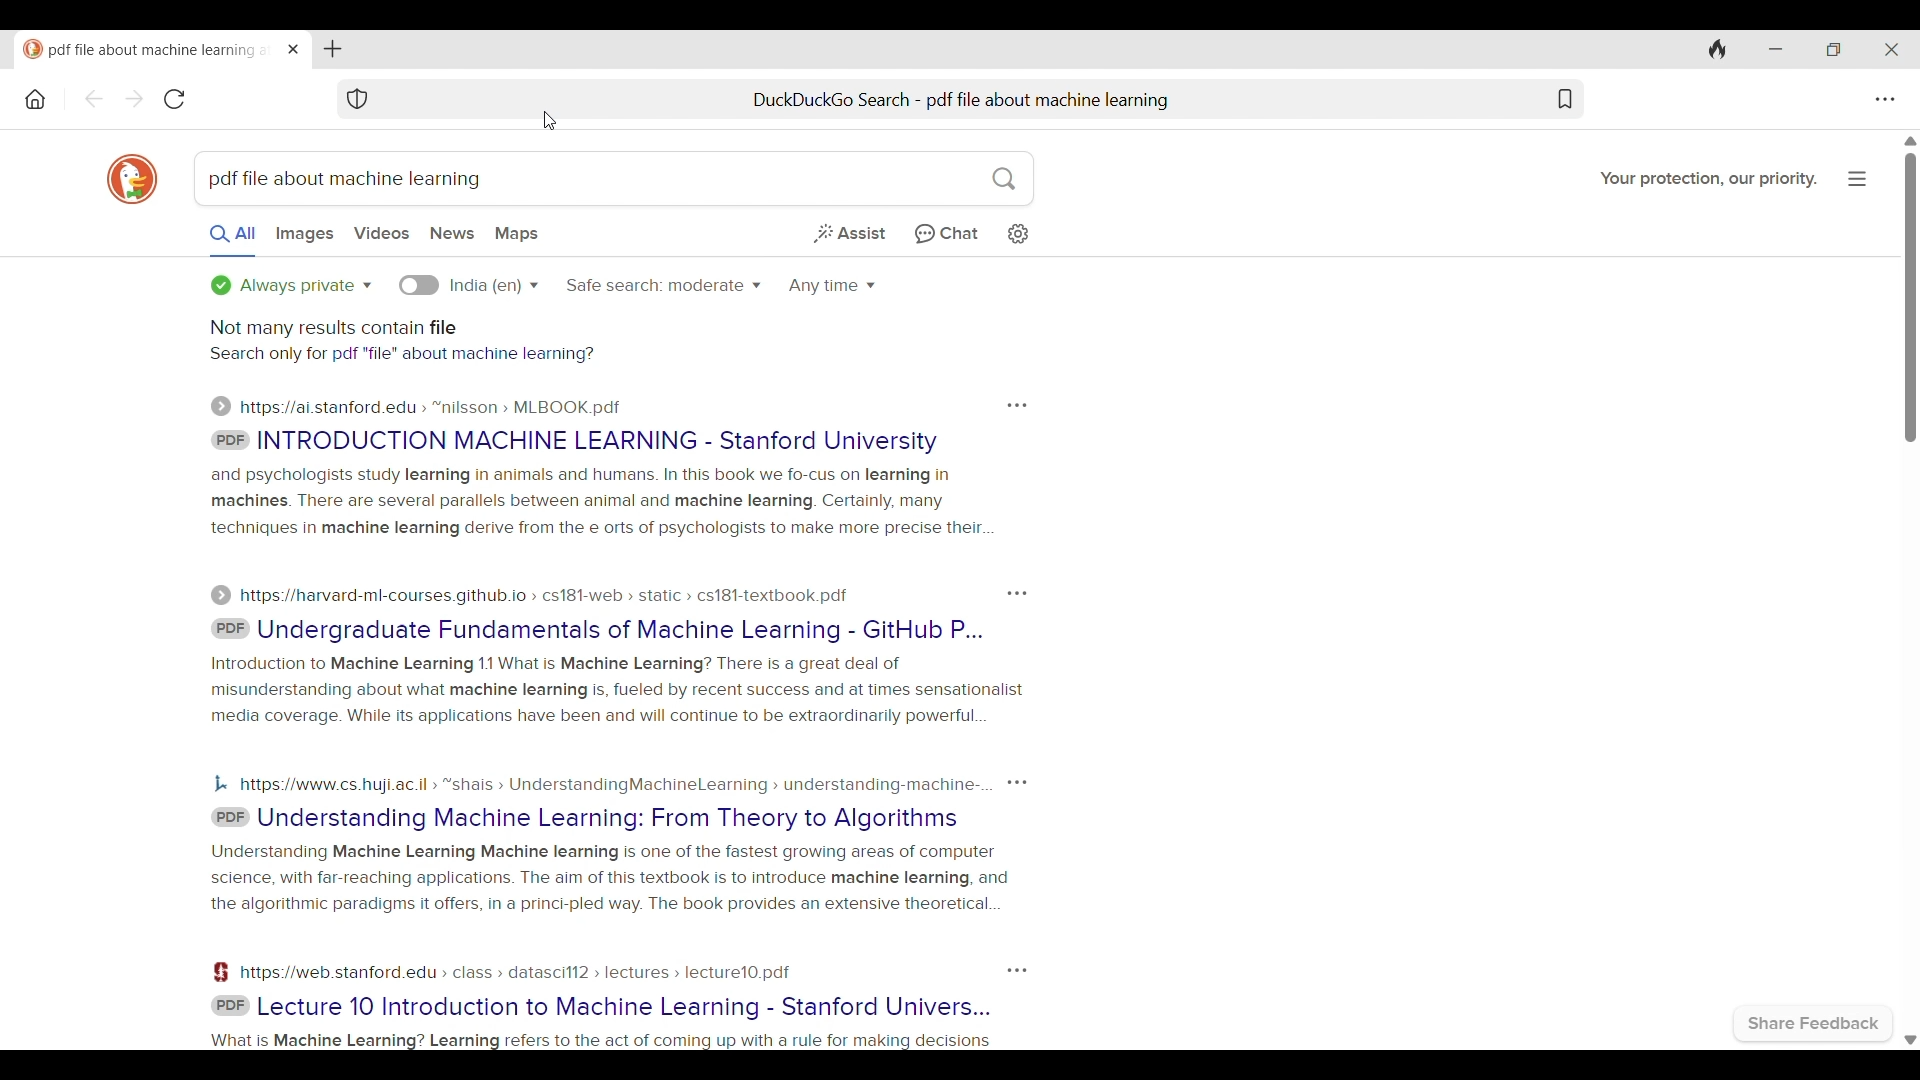 Image resolution: width=1920 pixels, height=1080 pixels. I want to click on PDF, so click(230, 817).